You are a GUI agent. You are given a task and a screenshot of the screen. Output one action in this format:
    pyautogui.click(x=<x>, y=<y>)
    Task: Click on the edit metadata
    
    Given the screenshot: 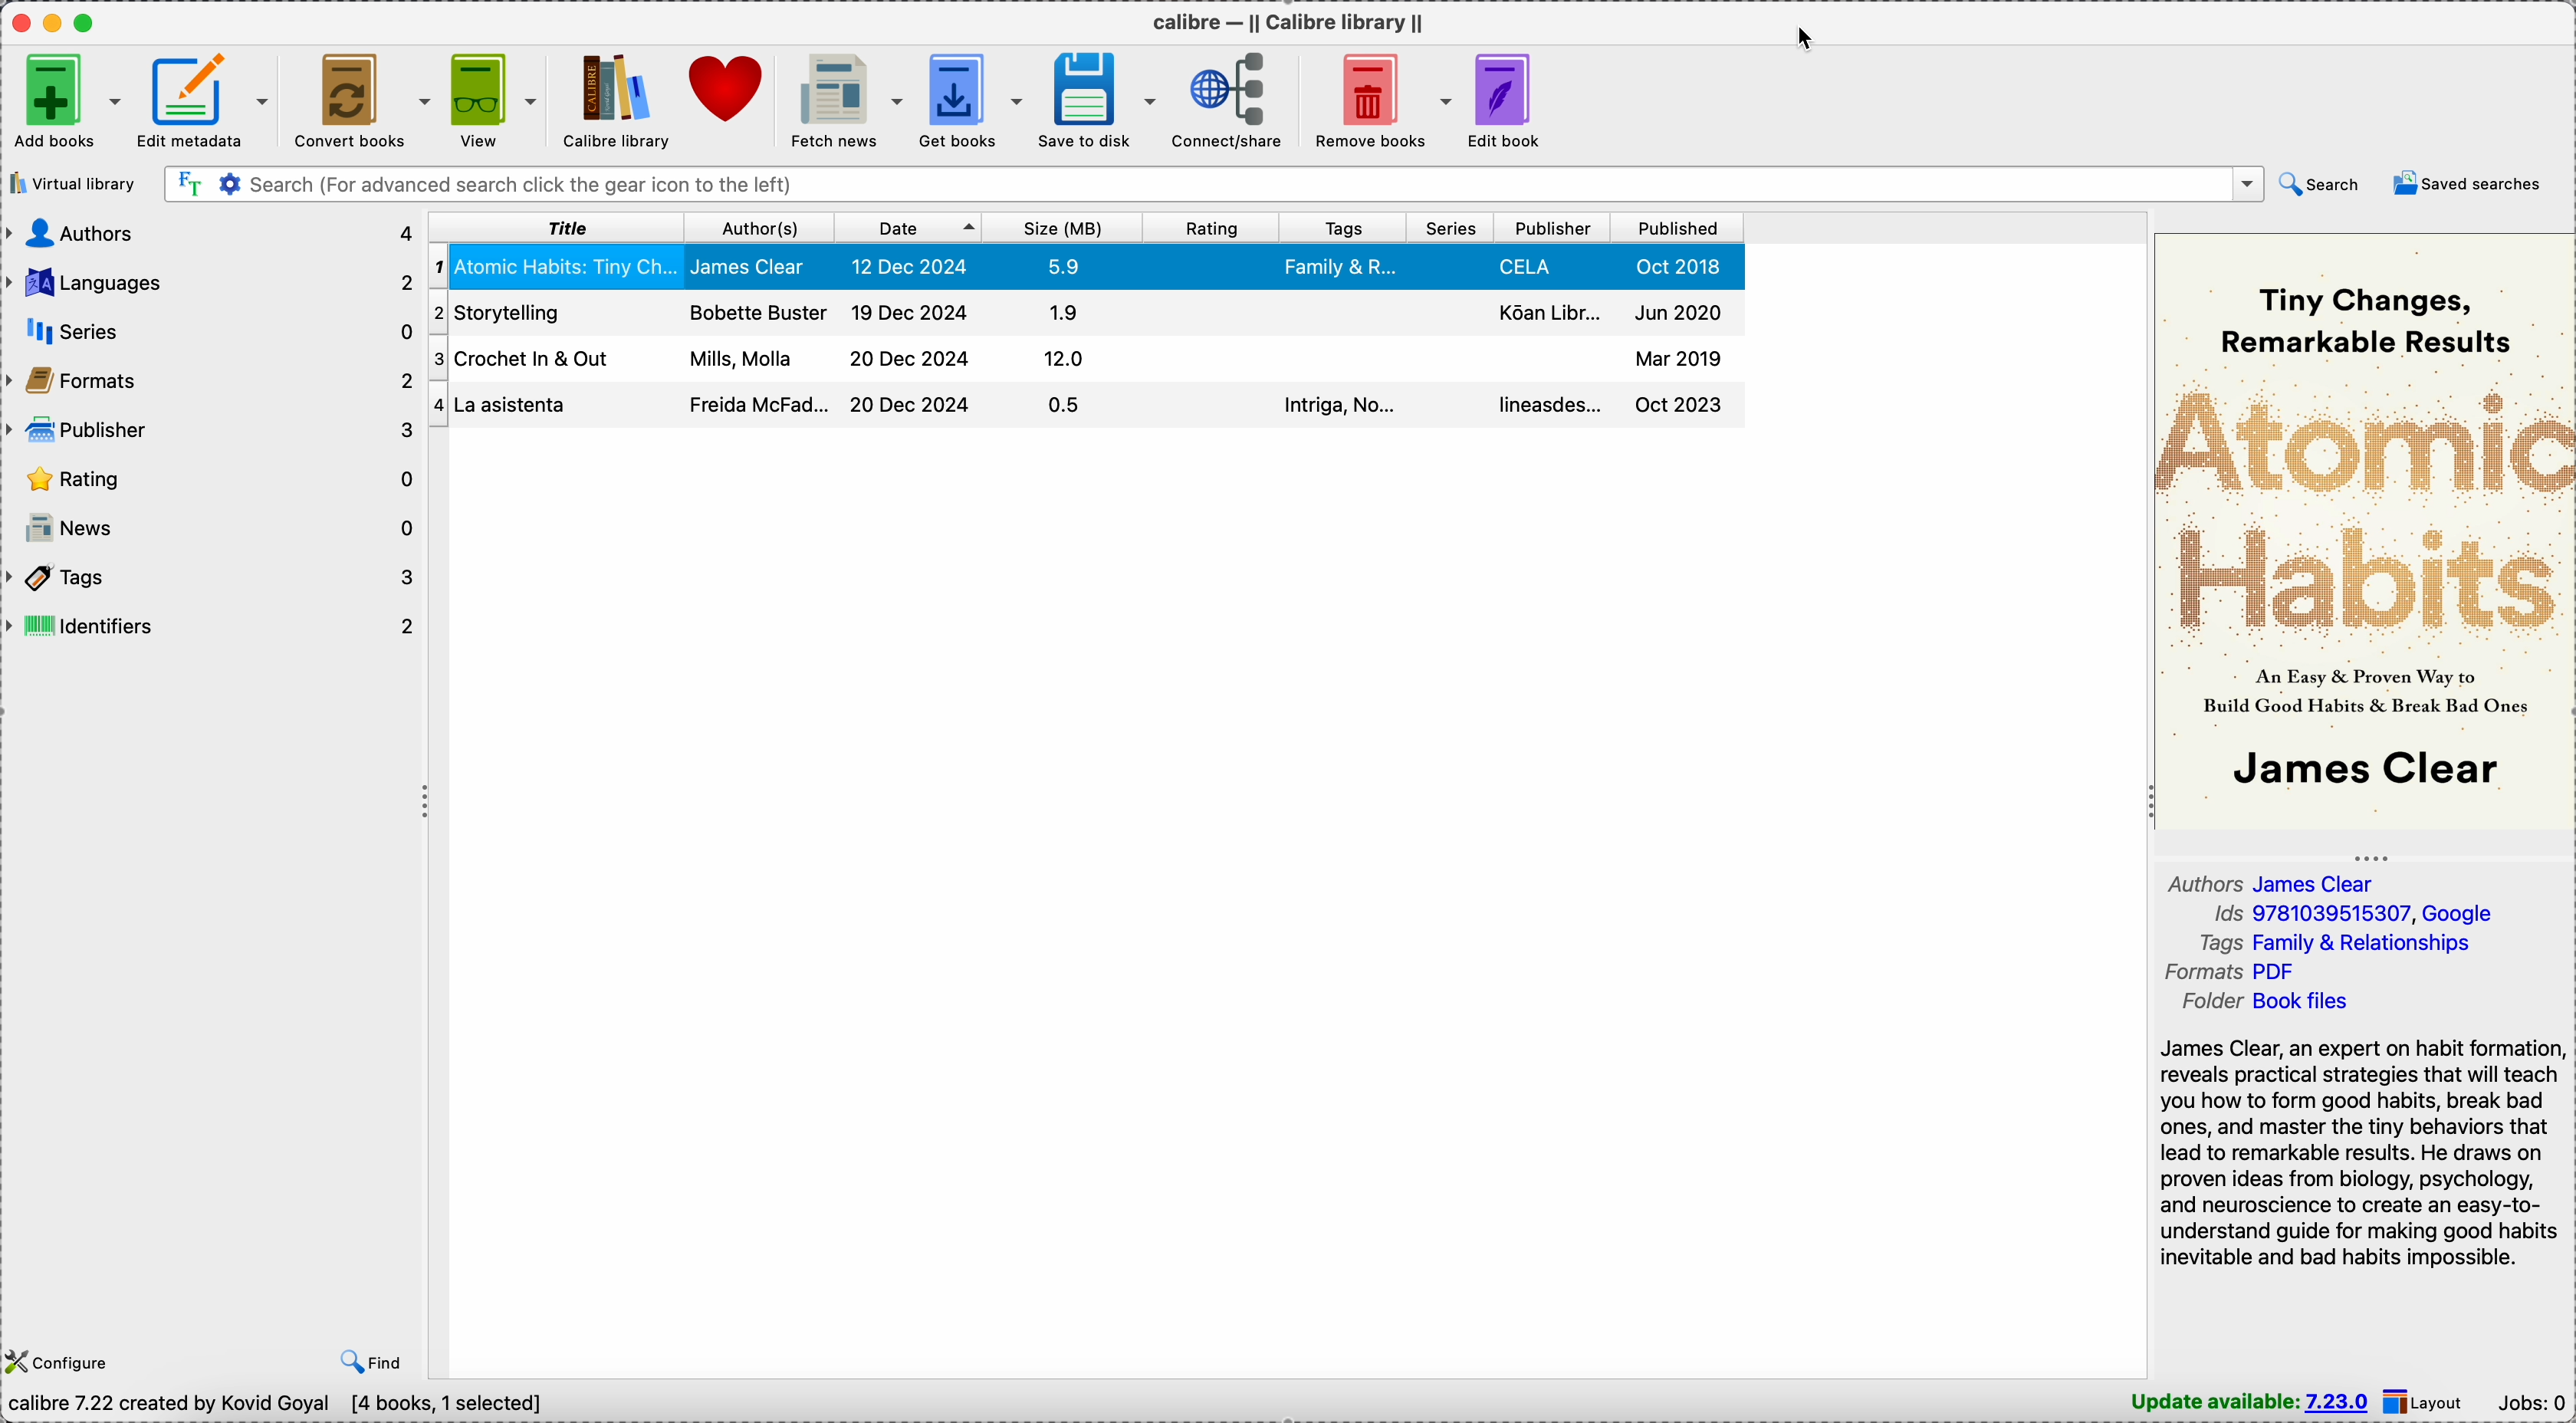 What is the action you would take?
    pyautogui.click(x=208, y=101)
    